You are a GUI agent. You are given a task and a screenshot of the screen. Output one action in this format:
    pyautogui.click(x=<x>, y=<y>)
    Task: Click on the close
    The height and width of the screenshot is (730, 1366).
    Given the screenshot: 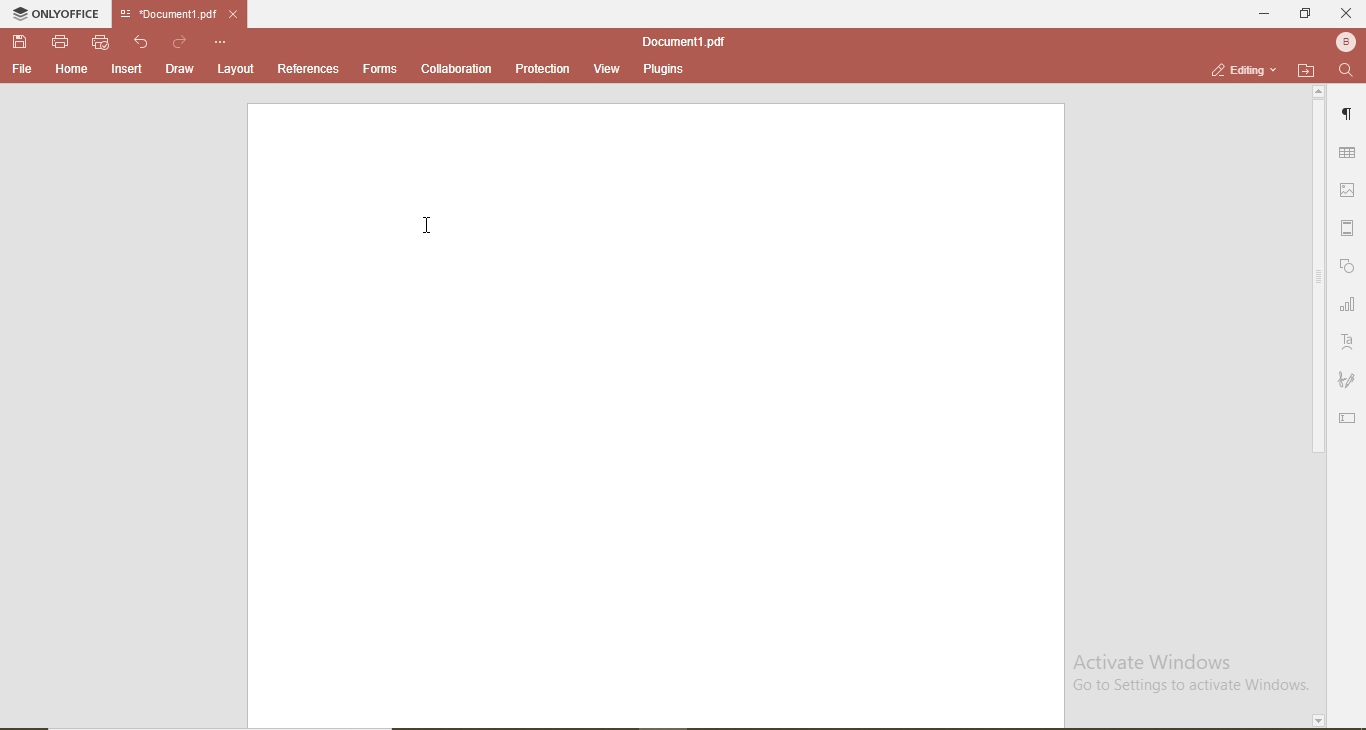 What is the action you would take?
    pyautogui.click(x=1347, y=14)
    